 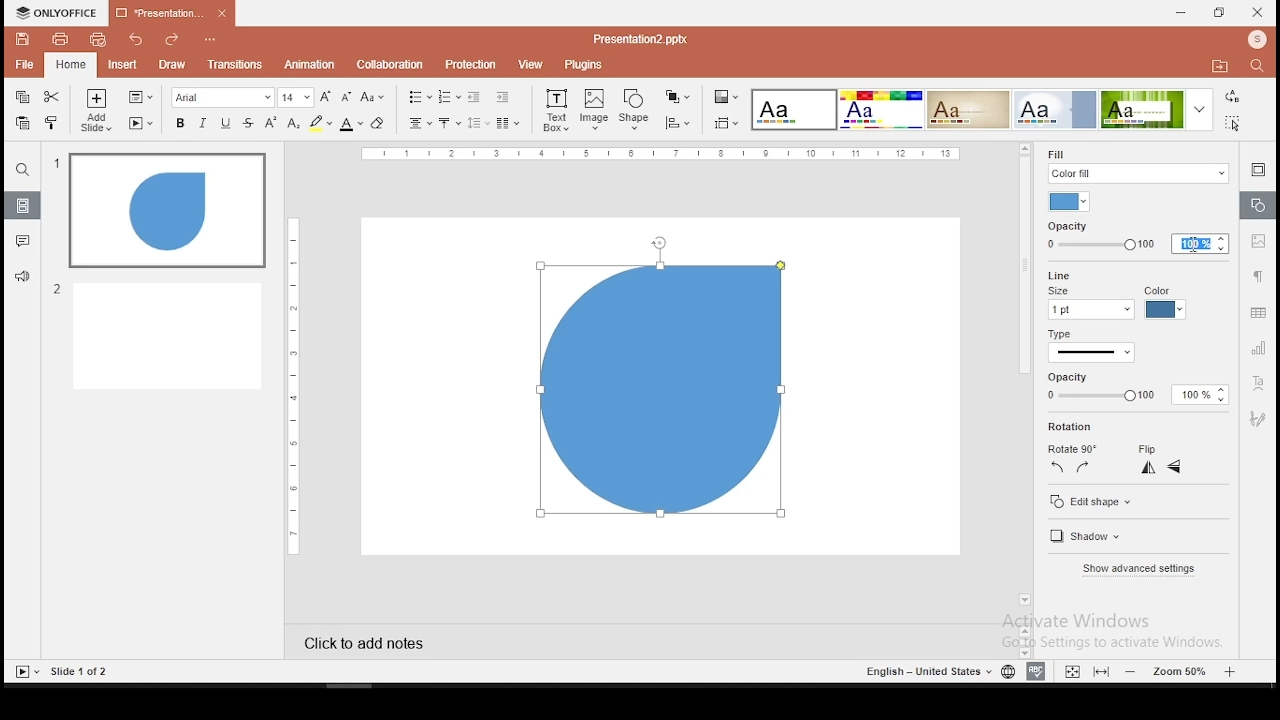 What do you see at coordinates (418, 125) in the screenshot?
I see `horizontal align` at bounding box center [418, 125].